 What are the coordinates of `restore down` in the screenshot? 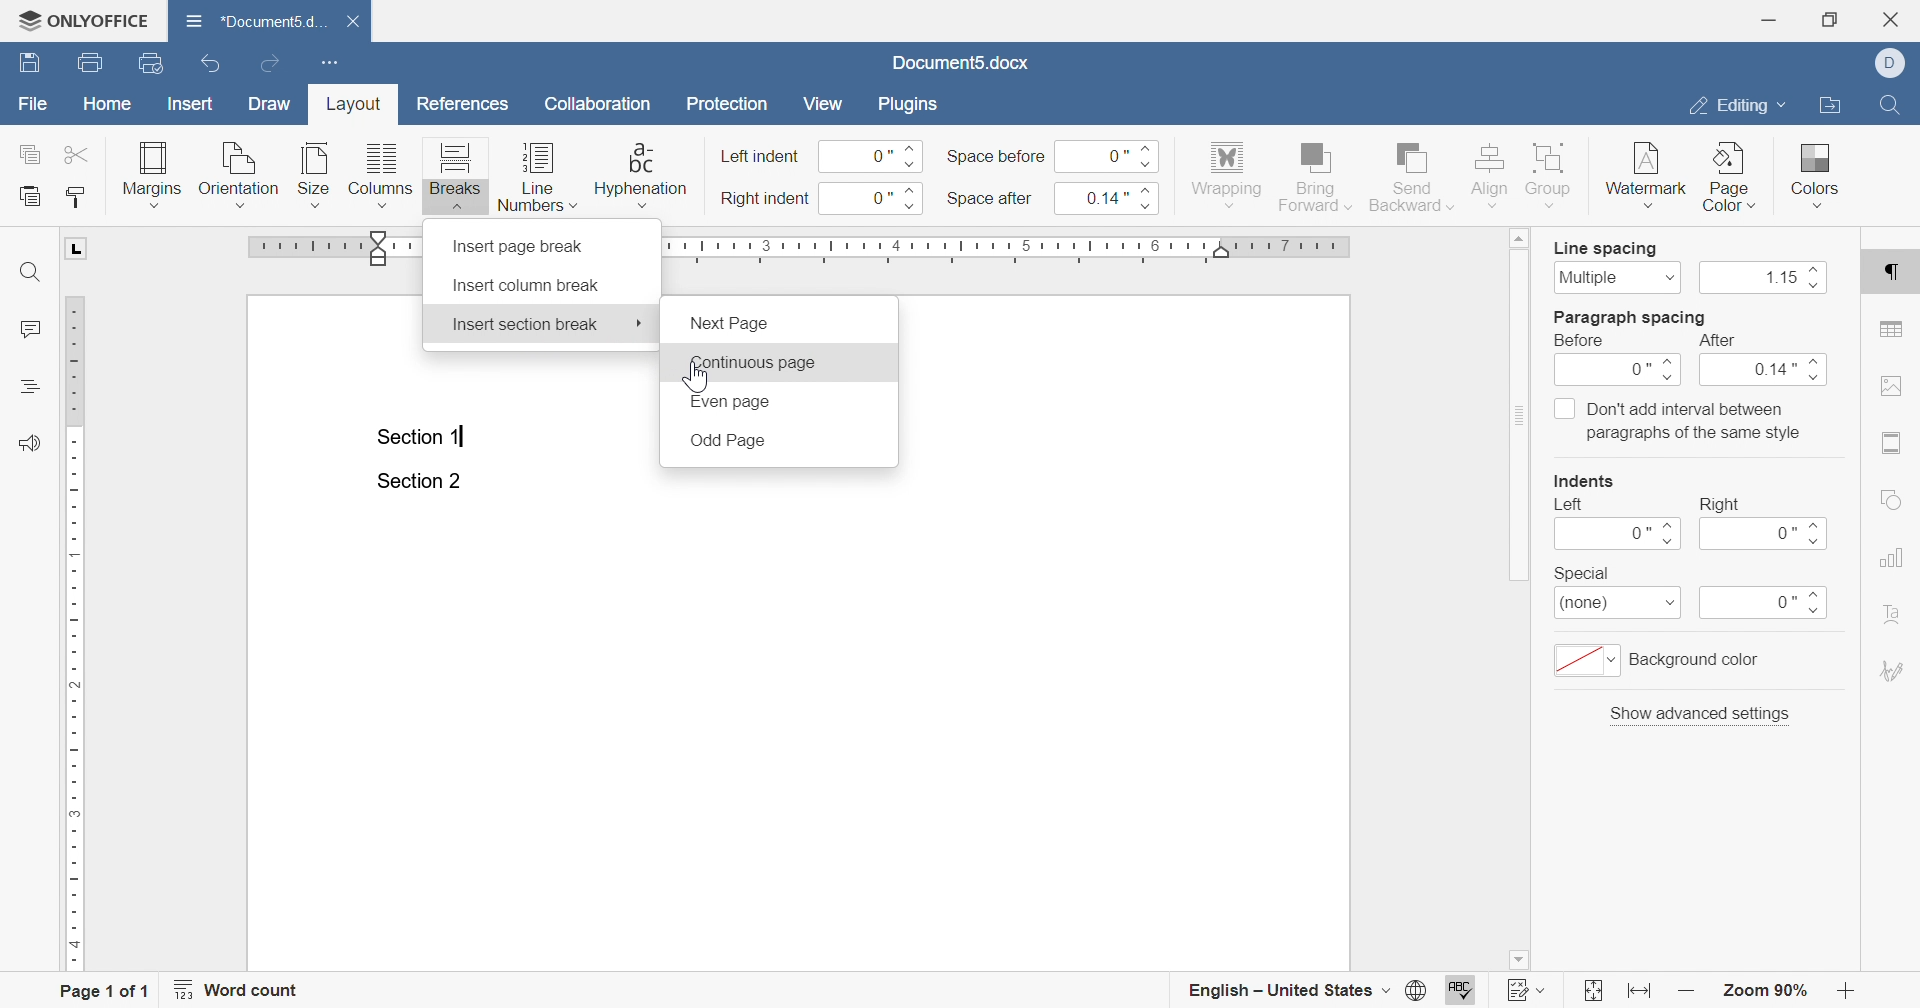 It's located at (1830, 20).